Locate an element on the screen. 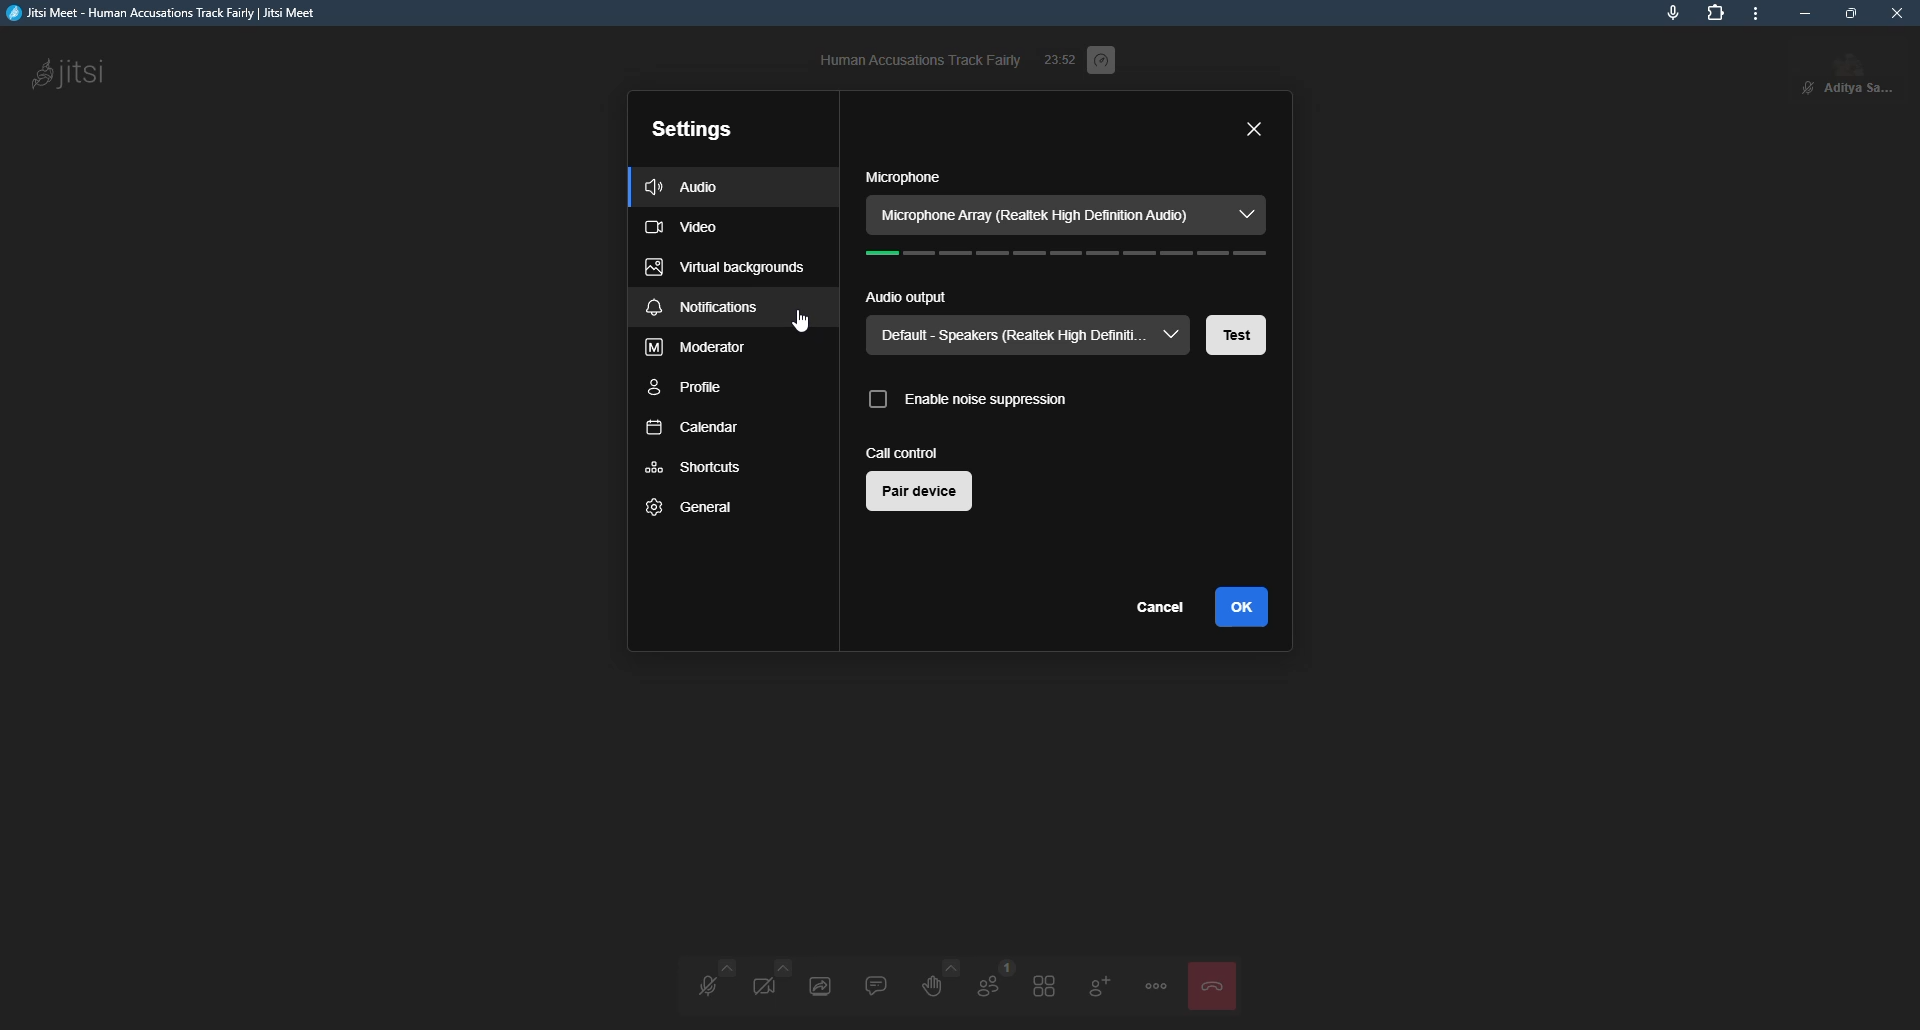 Image resolution: width=1920 pixels, height=1030 pixels. performance setting is located at coordinates (1106, 62).